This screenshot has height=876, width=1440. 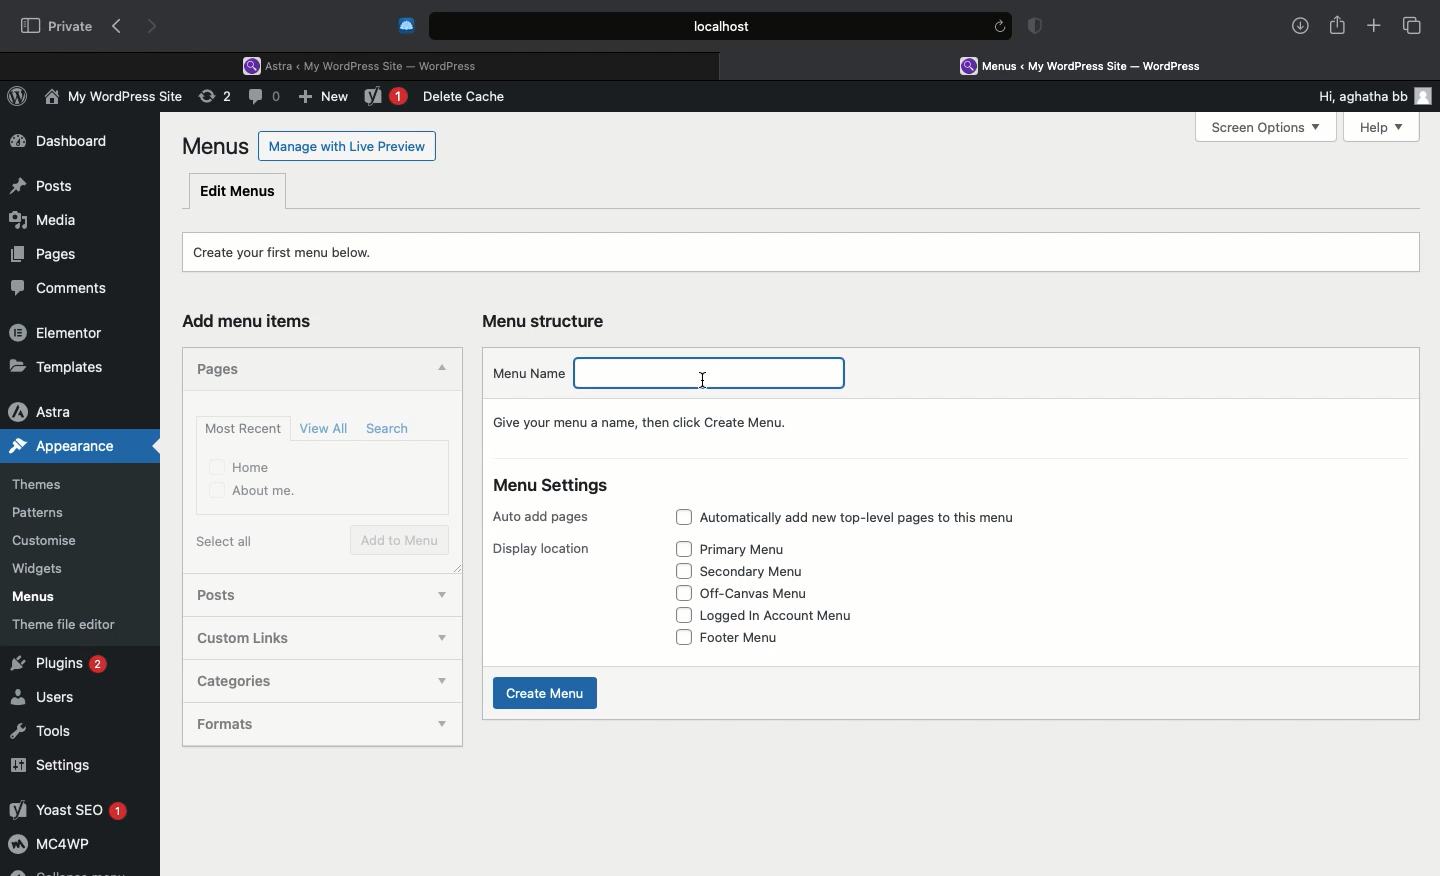 I want to click on Manage with Live Preview, so click(x=348, y=145).